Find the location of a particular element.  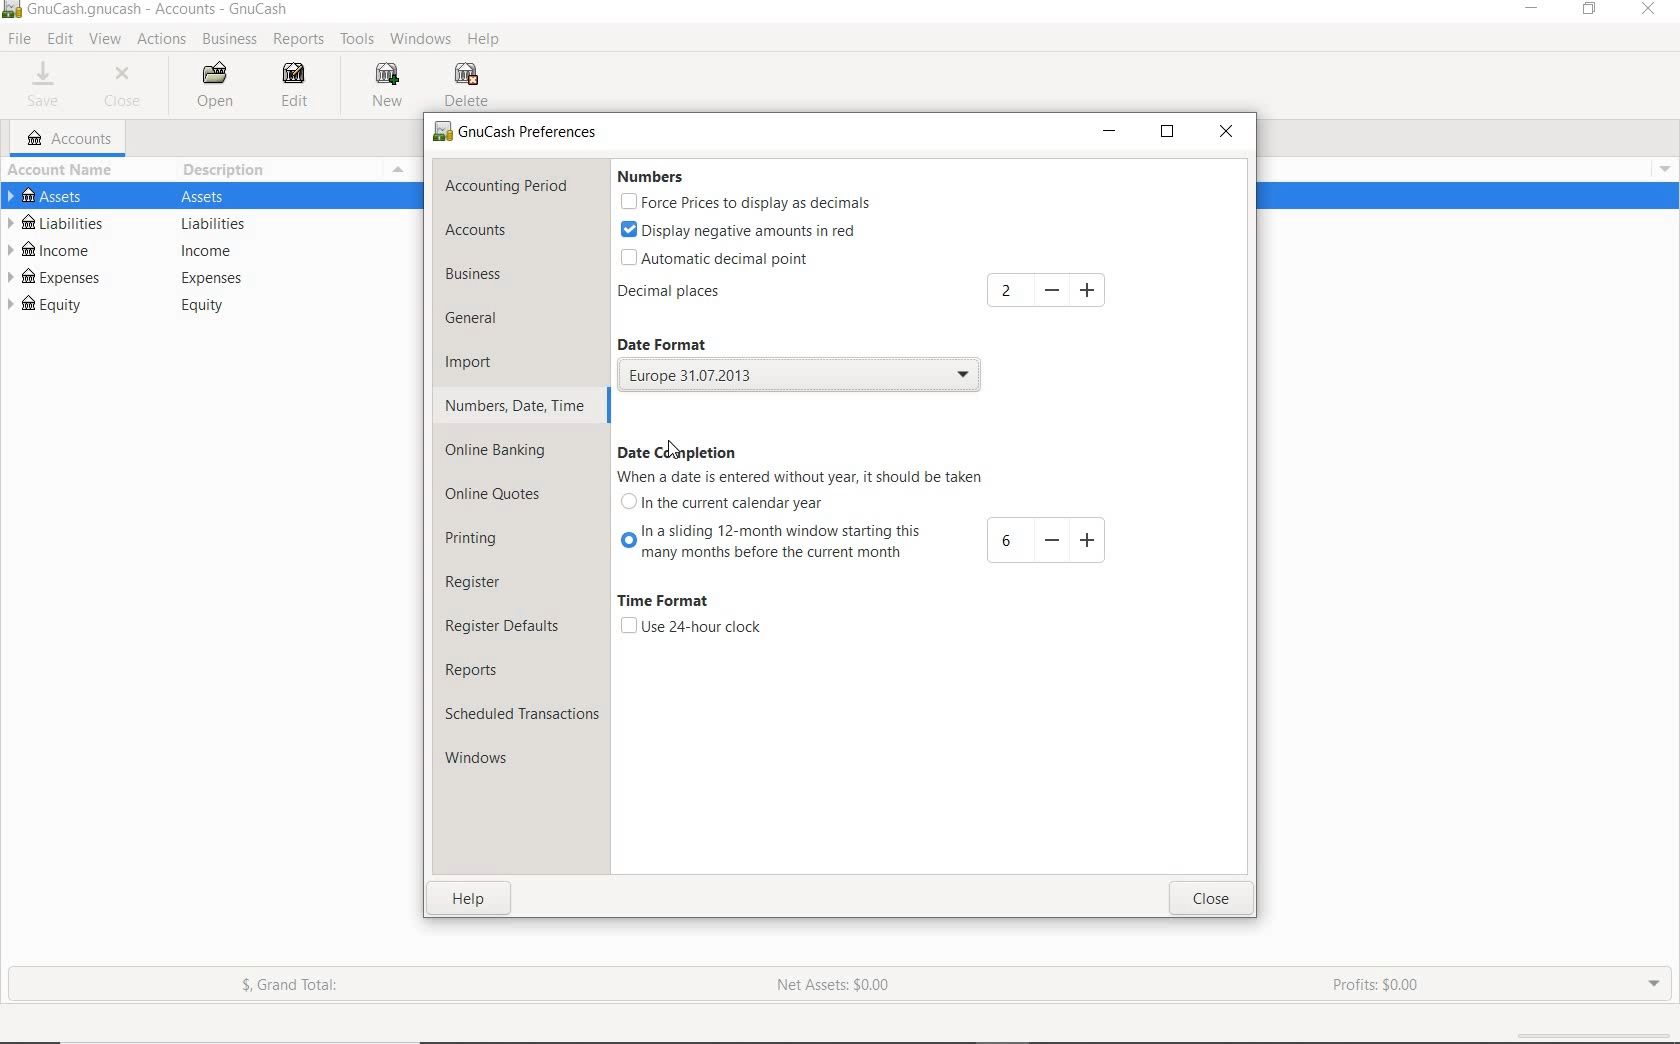

SYSTEM NAME is located at coordinates (150, 10).